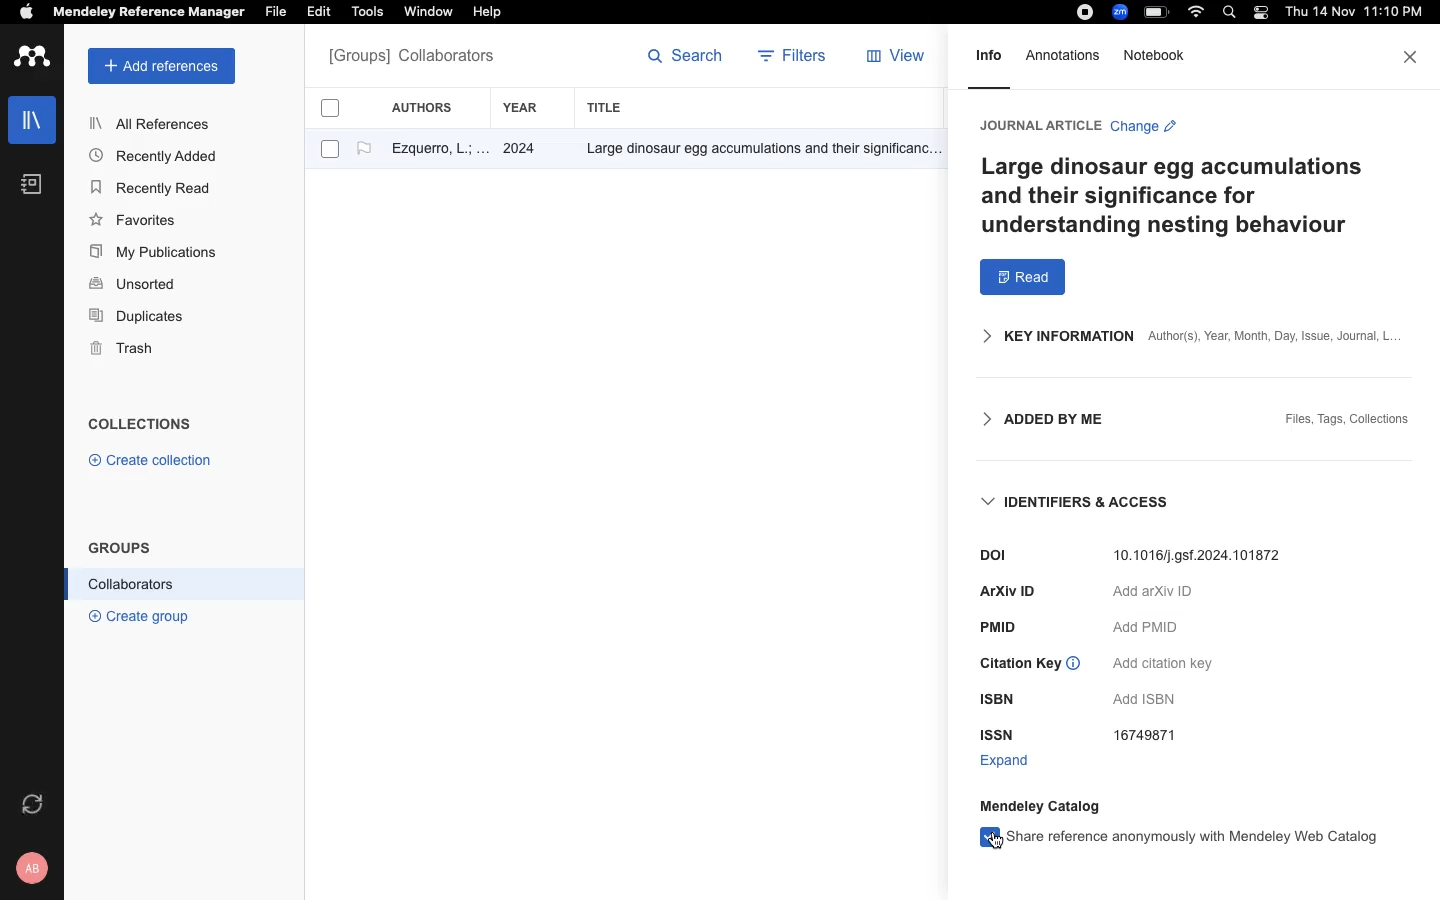 This screenshot has height=900, width=1440. What do you see at coordinates (992, 843) in the screenshot?
I see `cursor` at bounding box center [992, 843].